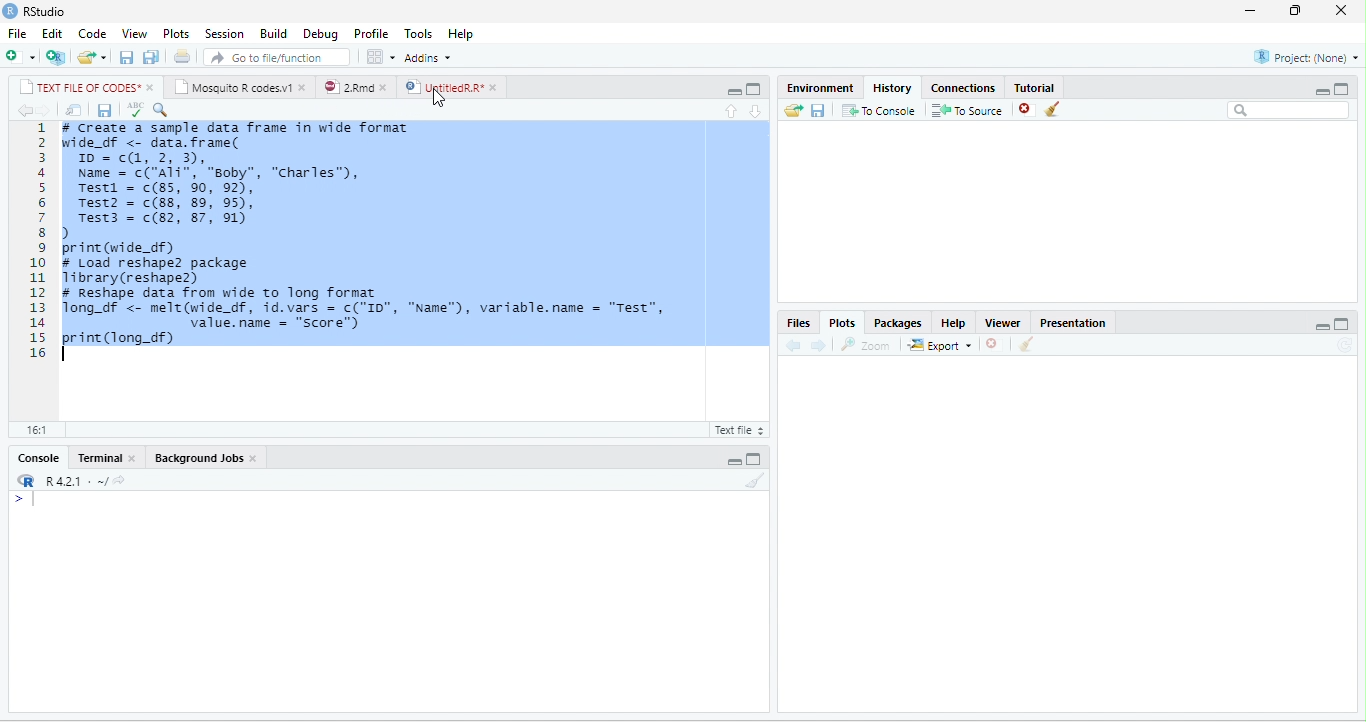 The image size is (1366, 722). Describe the element at coordinates (68, 354) in the screenshot. I see `typing cursor` at that location.